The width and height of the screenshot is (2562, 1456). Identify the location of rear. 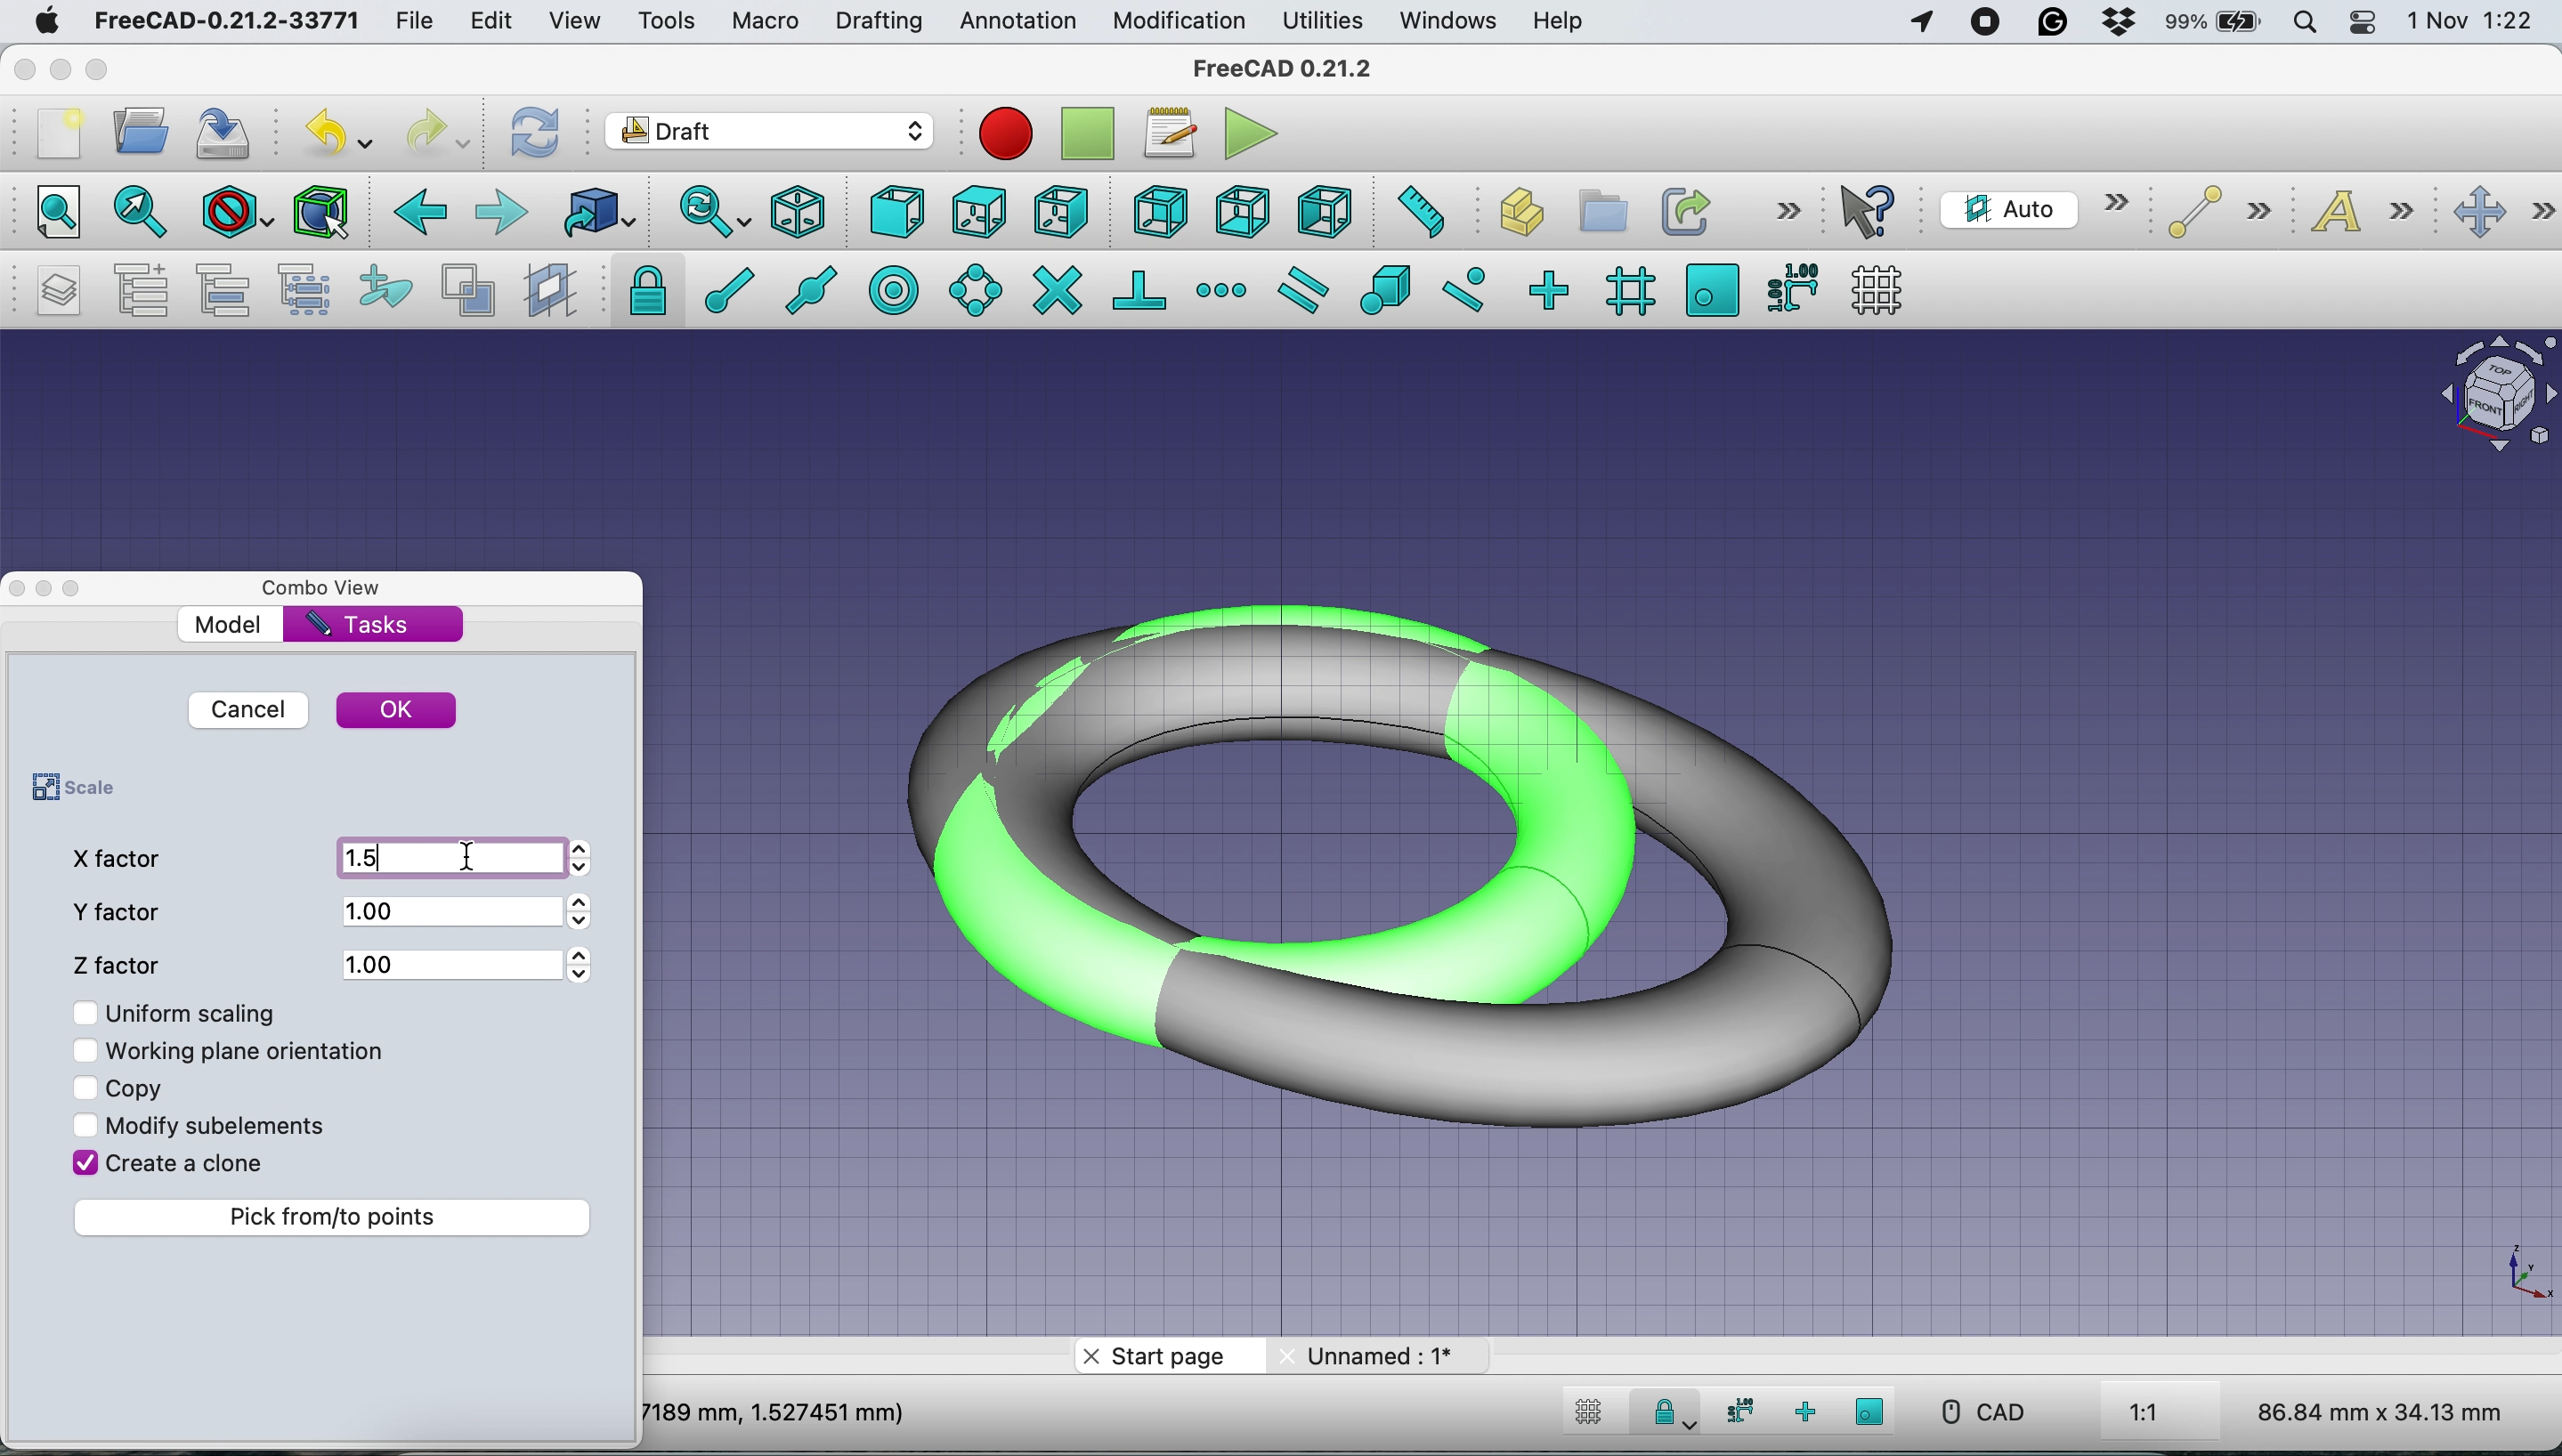
(1157, 214).